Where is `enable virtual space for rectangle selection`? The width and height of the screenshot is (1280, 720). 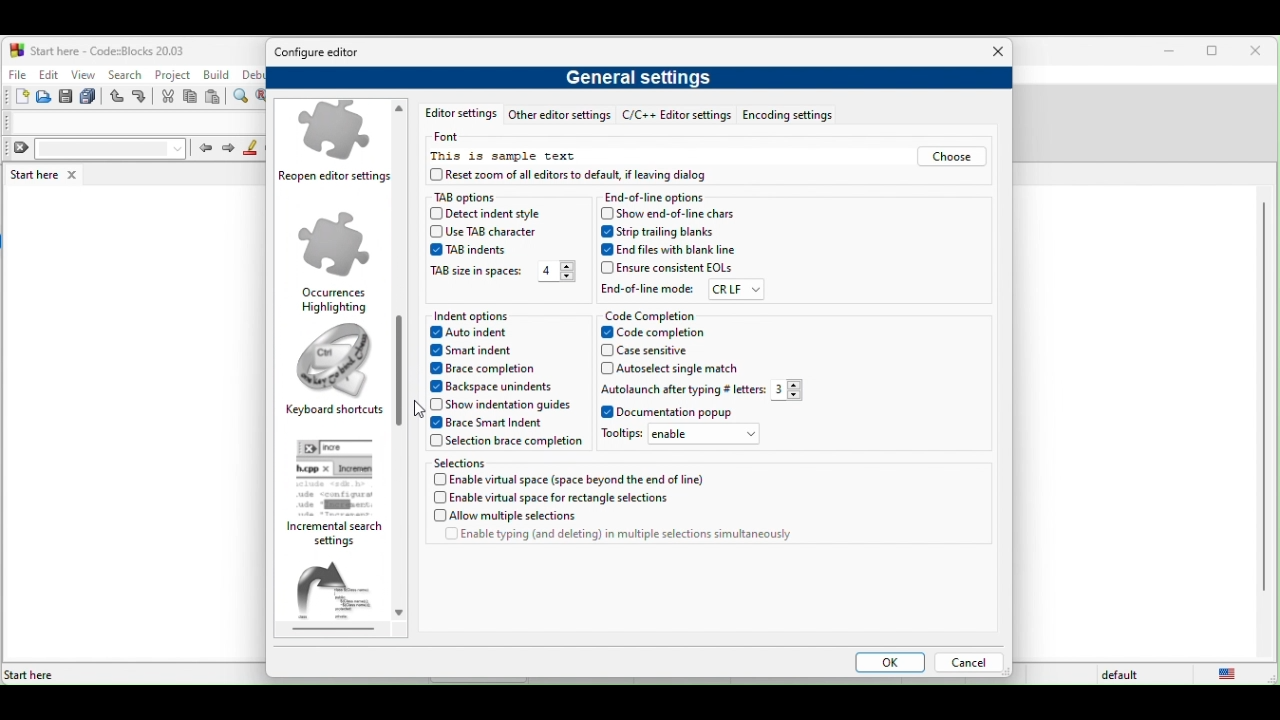 enable virtual space for rectangle selection is located at coordinates (565, 499).